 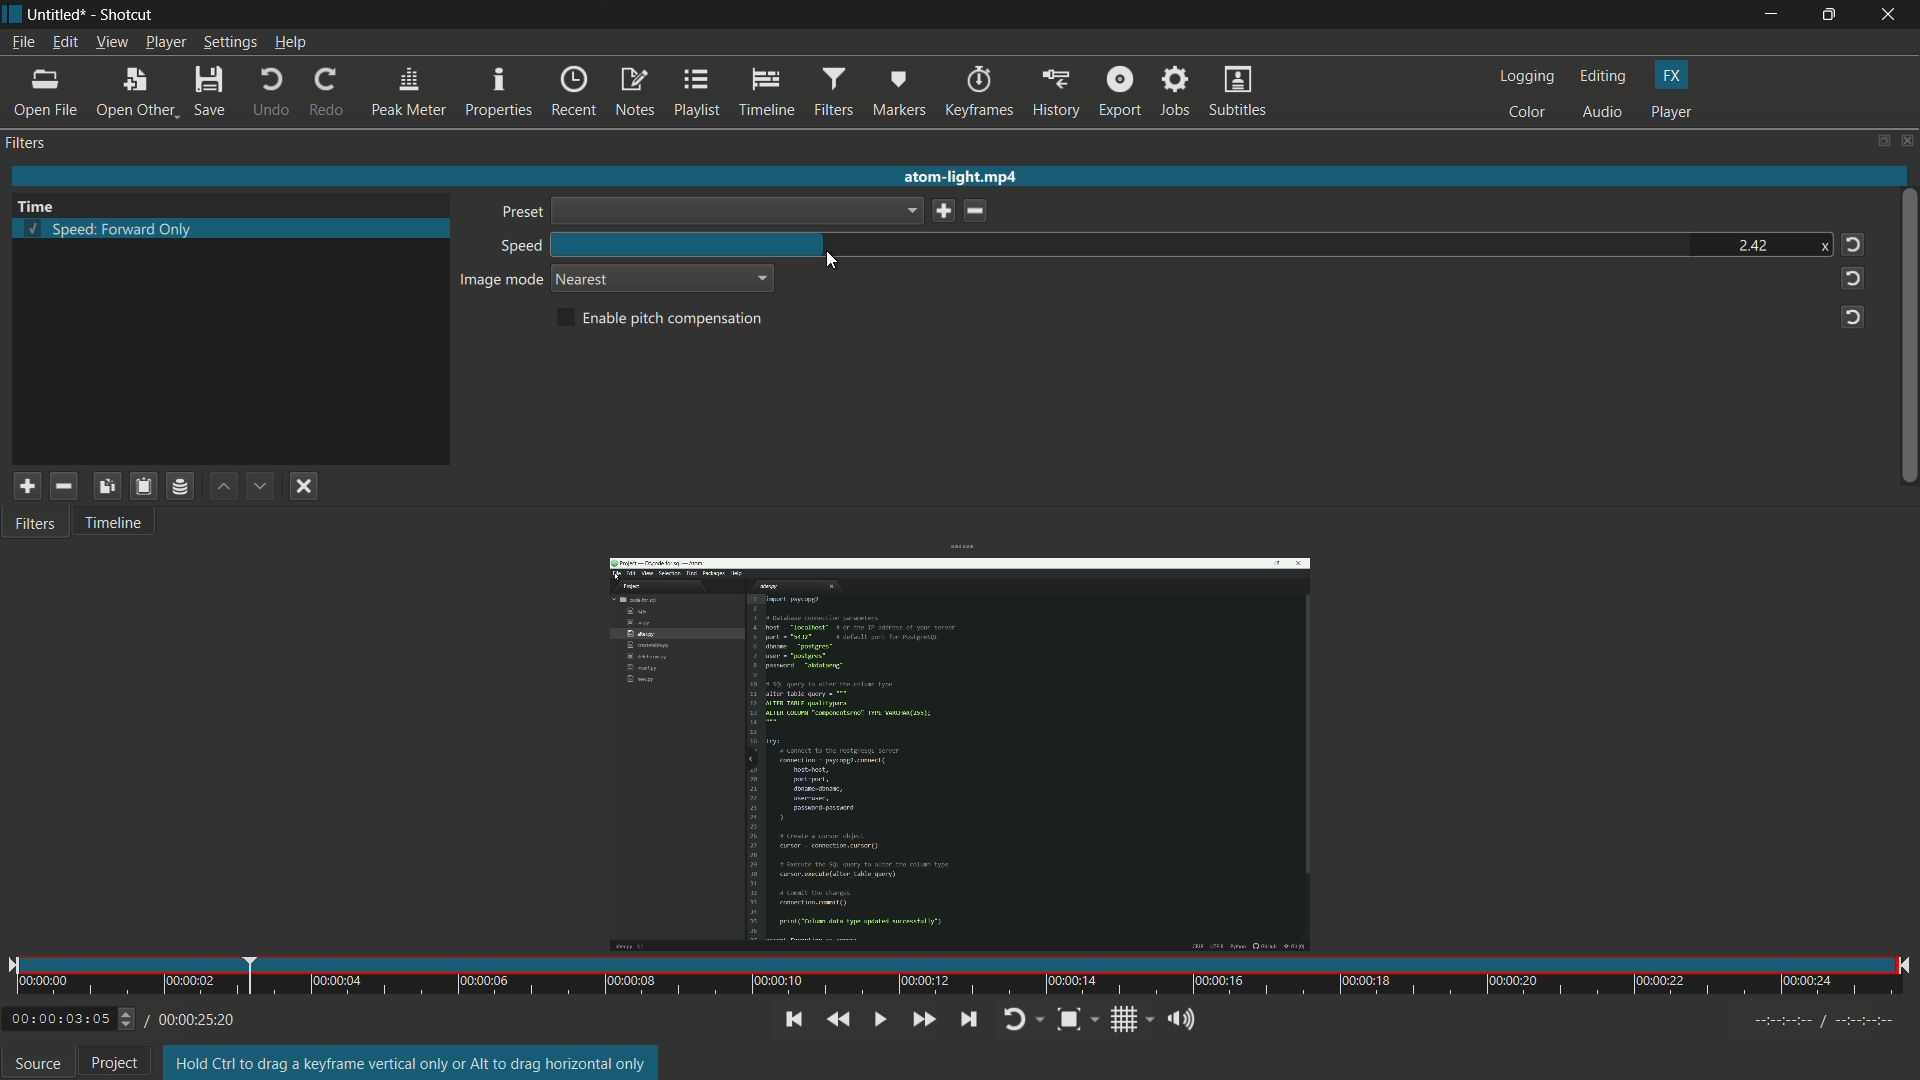 I want to click on player, so click(x=1671, y=113).